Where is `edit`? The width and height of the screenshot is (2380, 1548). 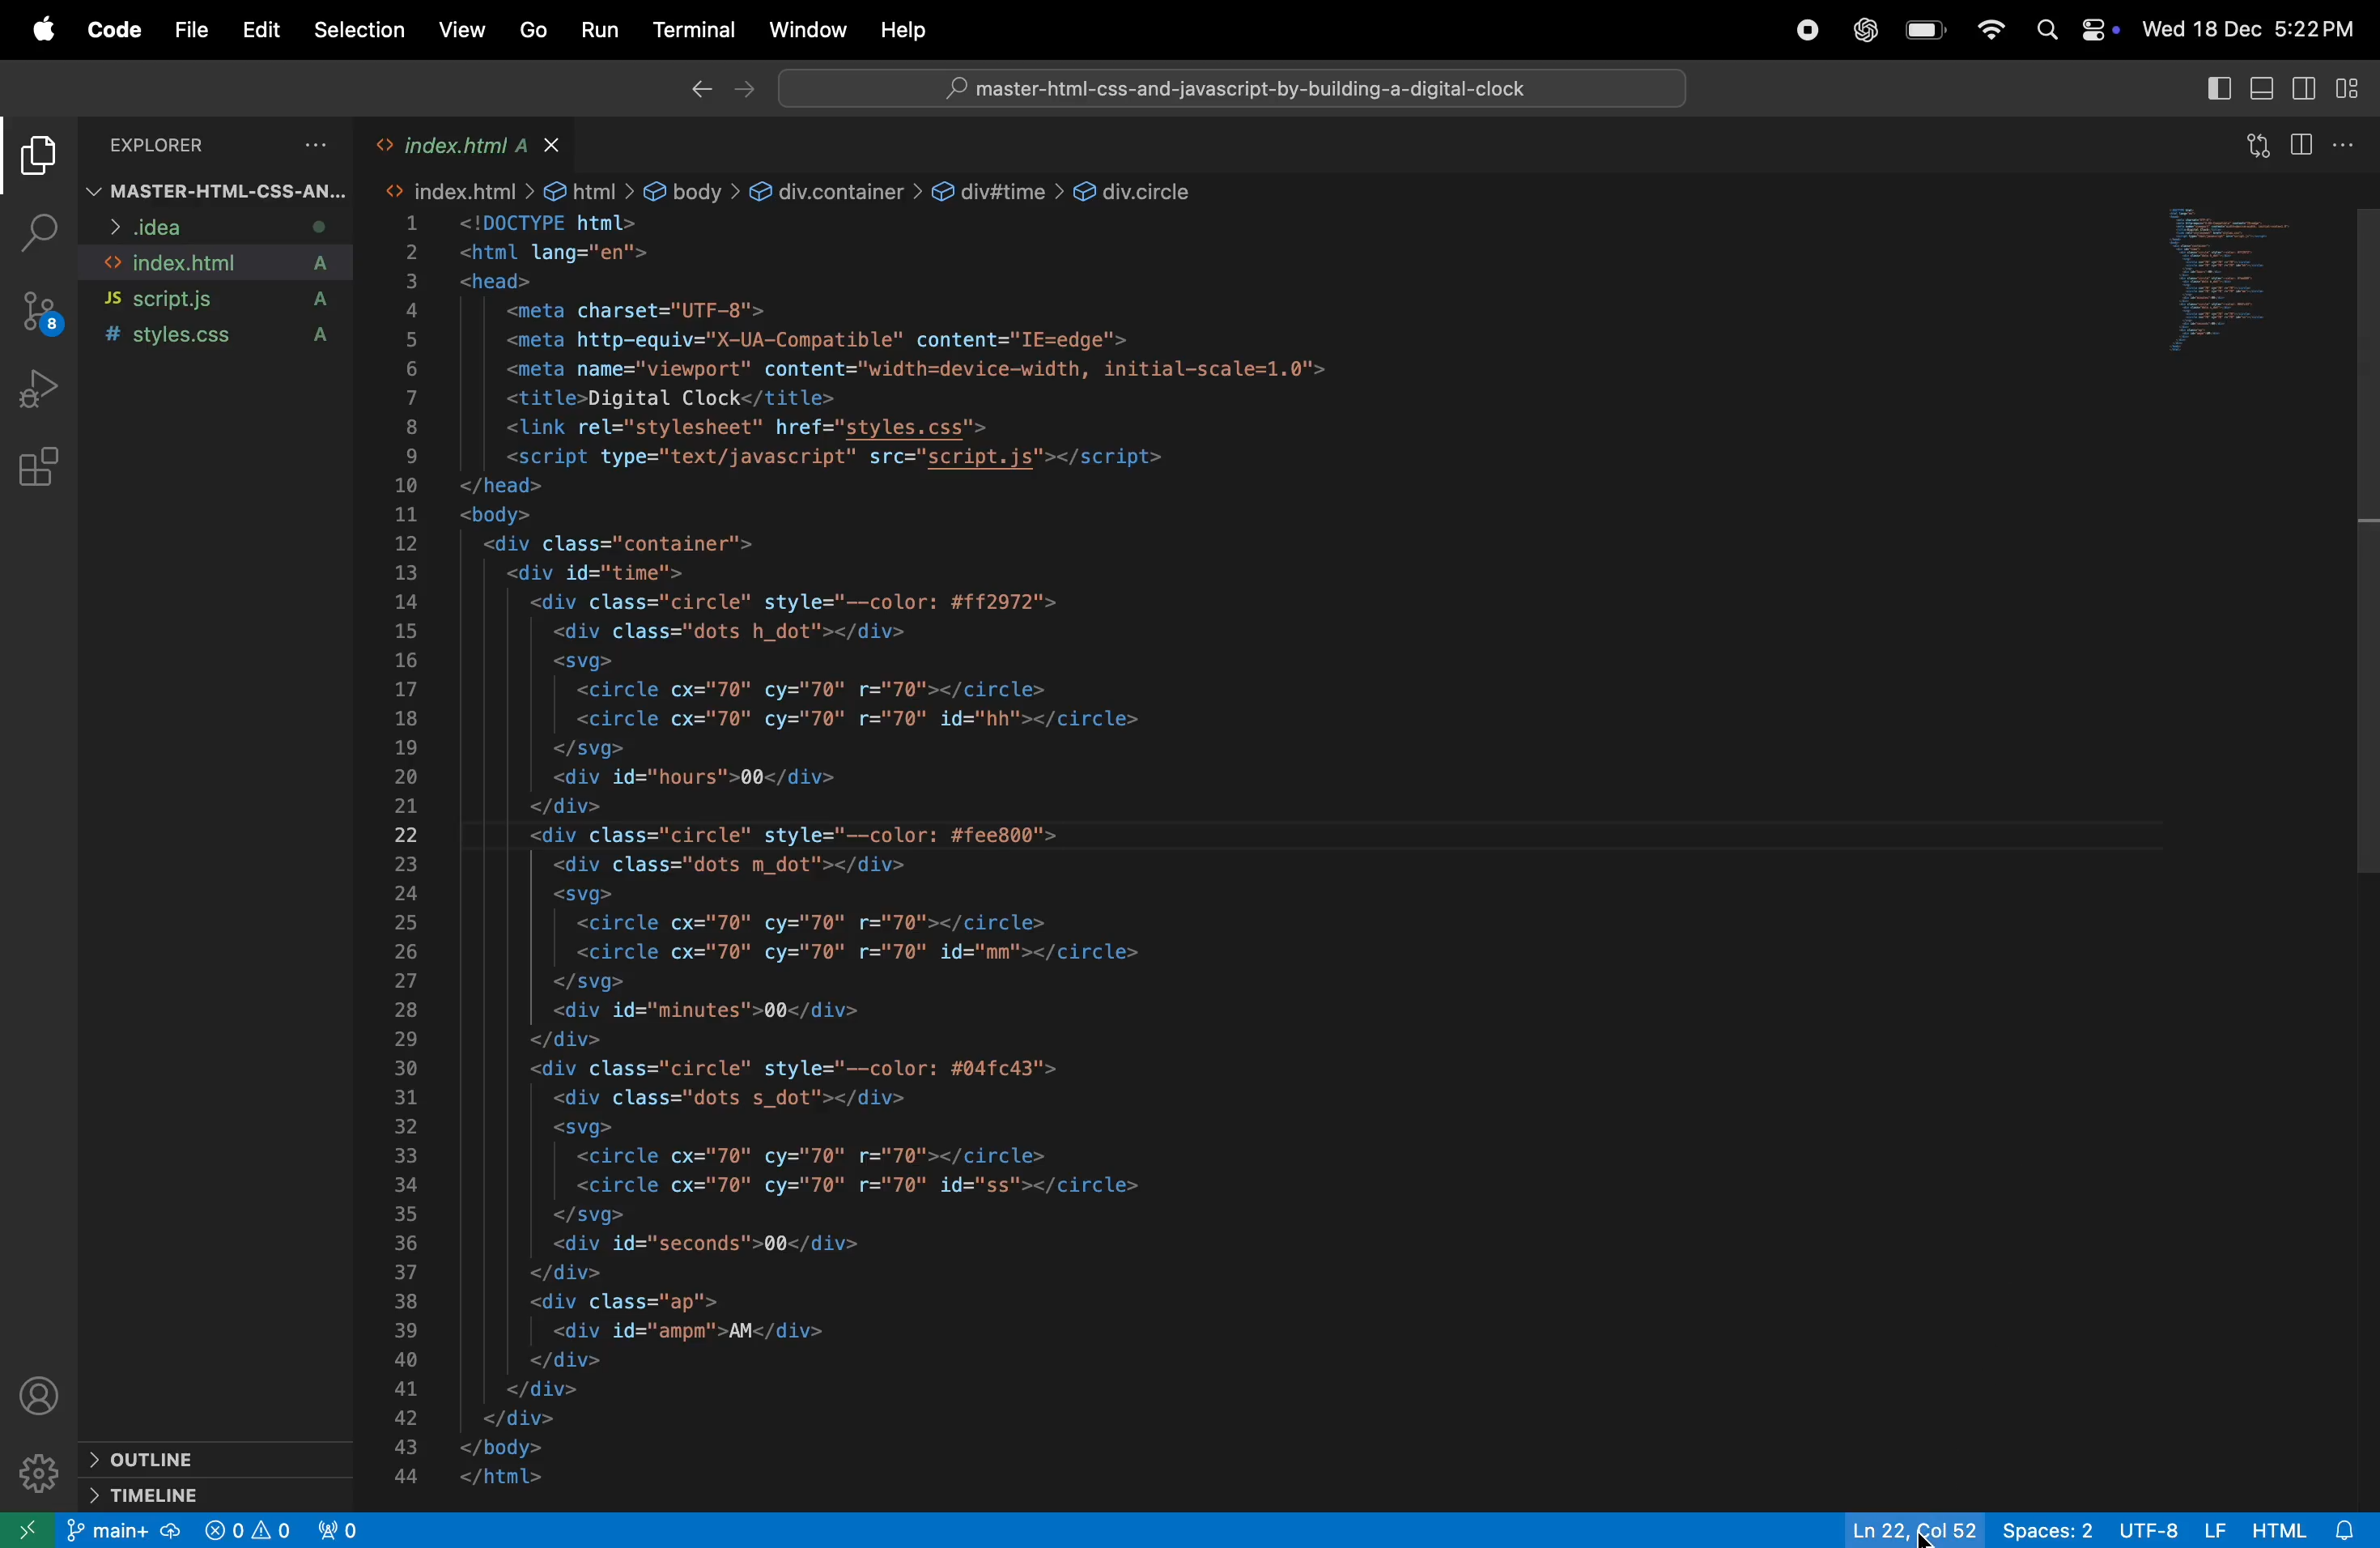
edit is located at coordinates (256, 33).